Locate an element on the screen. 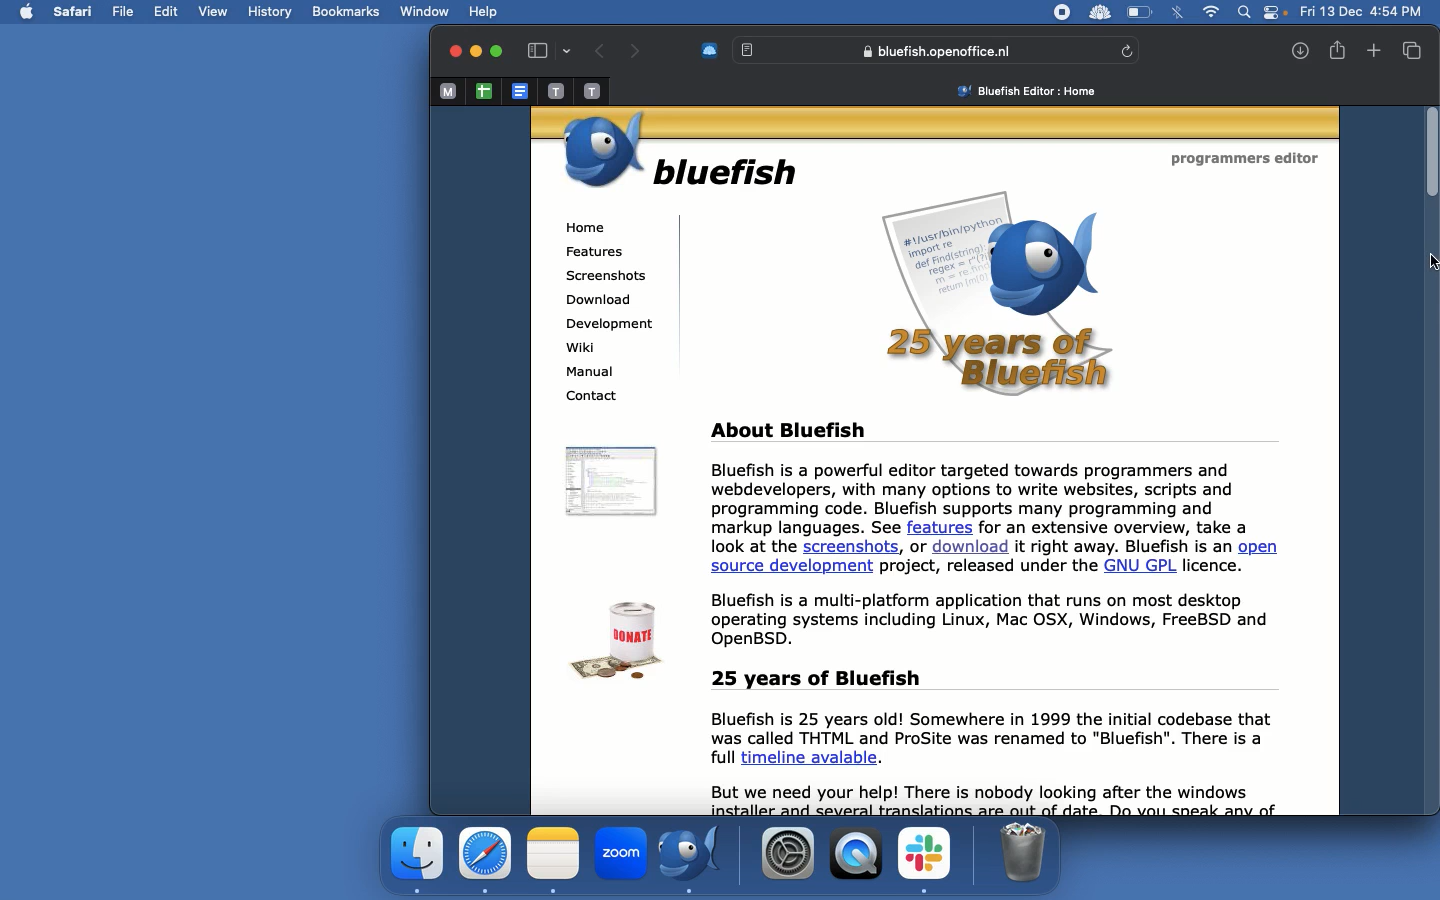 The width and height of the screenshot is (1440, 900). Back is located at coordinates (603, 52).